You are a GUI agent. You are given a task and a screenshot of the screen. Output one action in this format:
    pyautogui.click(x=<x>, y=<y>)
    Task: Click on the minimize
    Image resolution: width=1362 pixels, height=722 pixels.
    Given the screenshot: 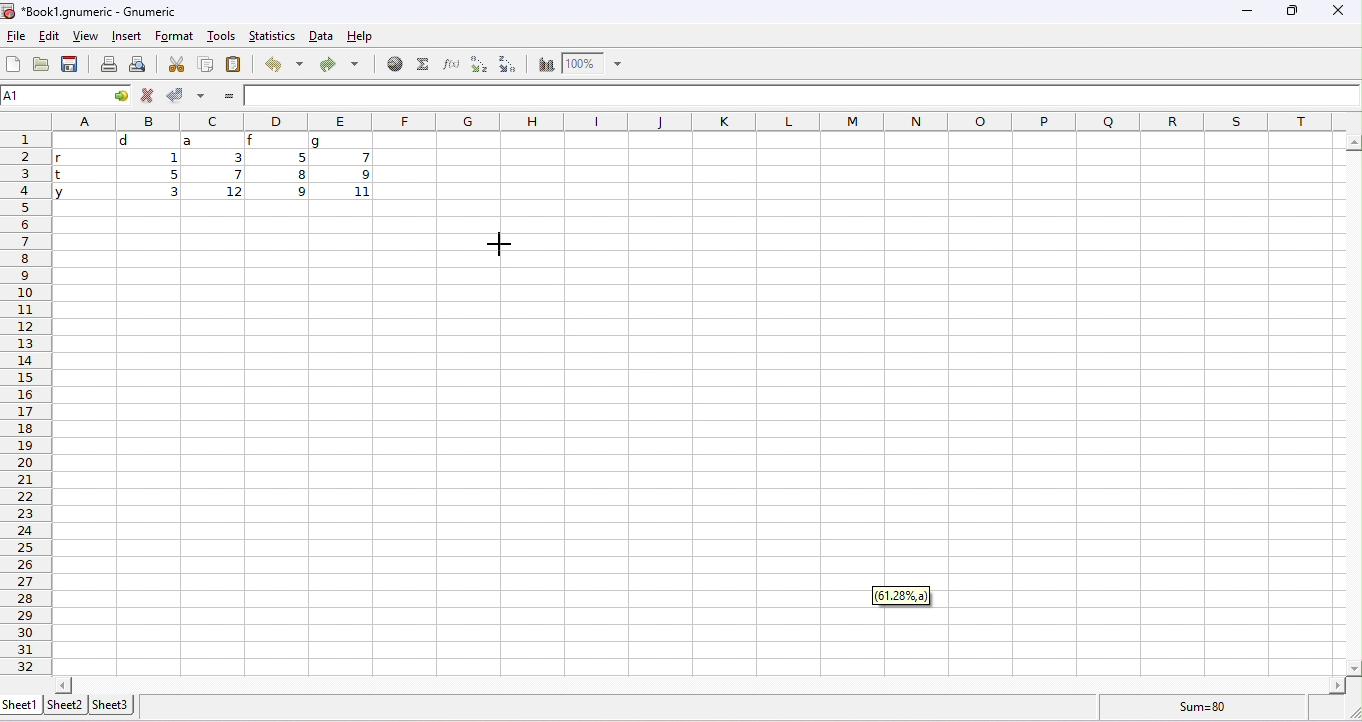 What is the action you would take?
    pyautogui.click(x=1247, y=14)
    